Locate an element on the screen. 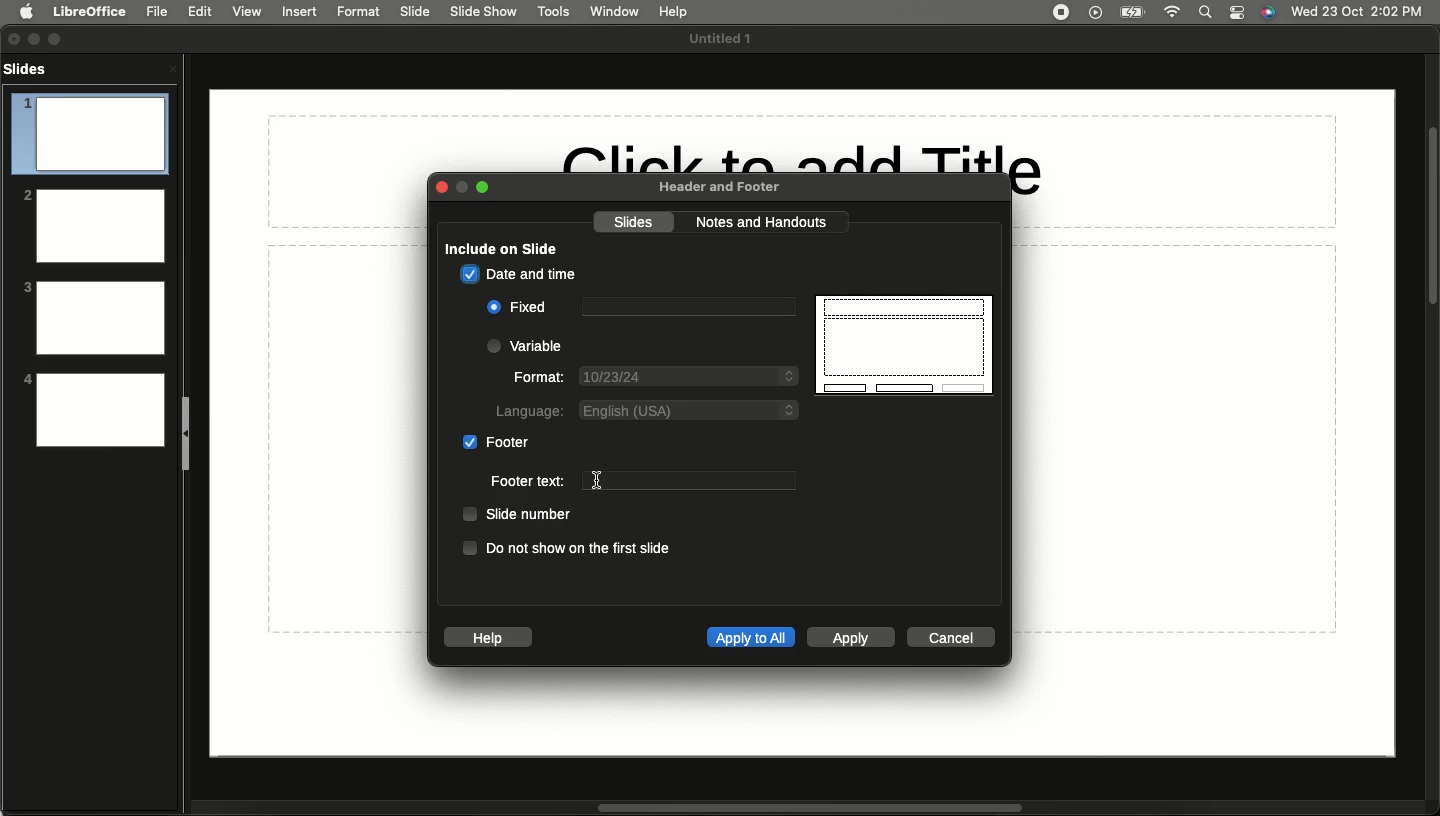 The image size is (1440, 816). Text box is located at coordinates (685, 480).